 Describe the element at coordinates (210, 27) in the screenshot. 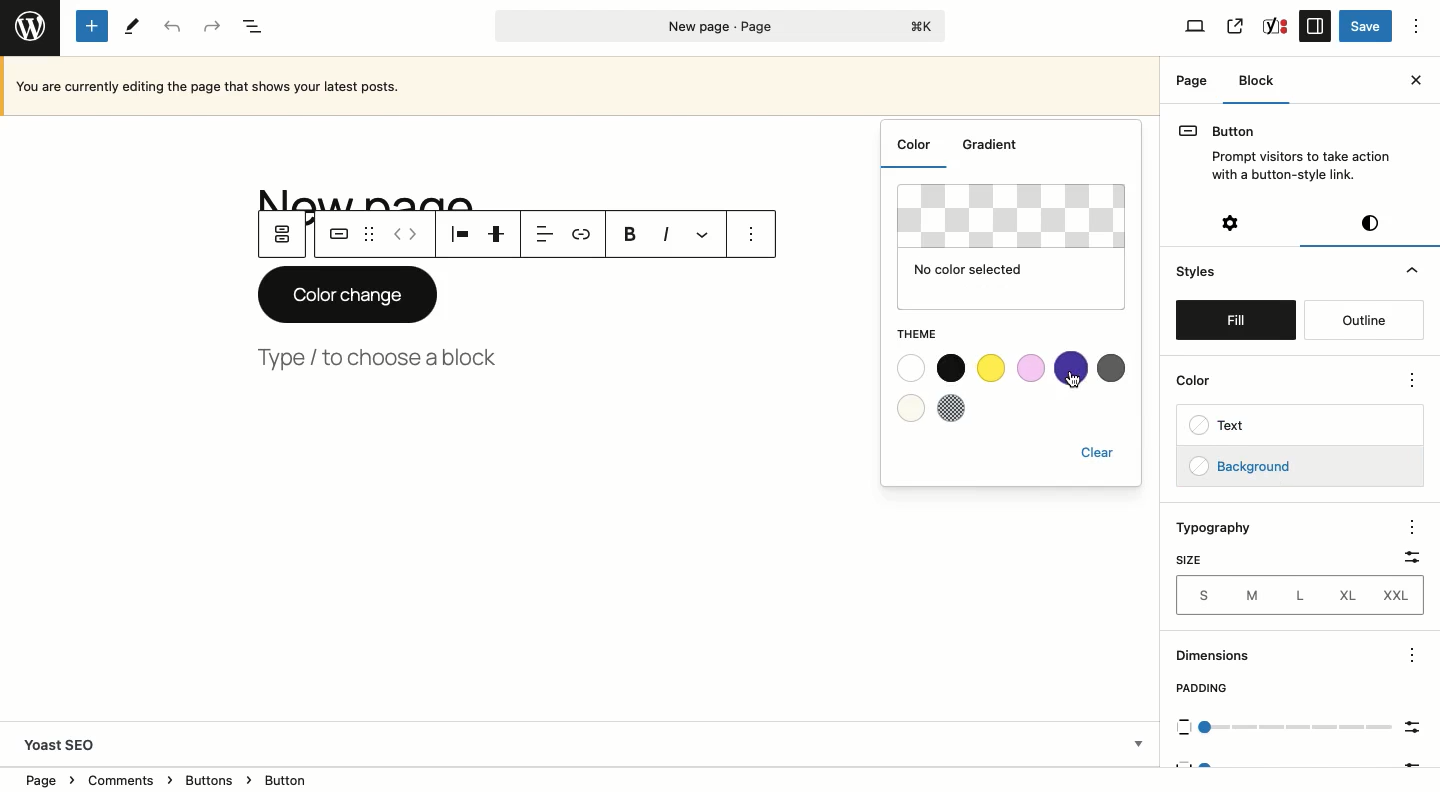

I see `Redo` at that location.